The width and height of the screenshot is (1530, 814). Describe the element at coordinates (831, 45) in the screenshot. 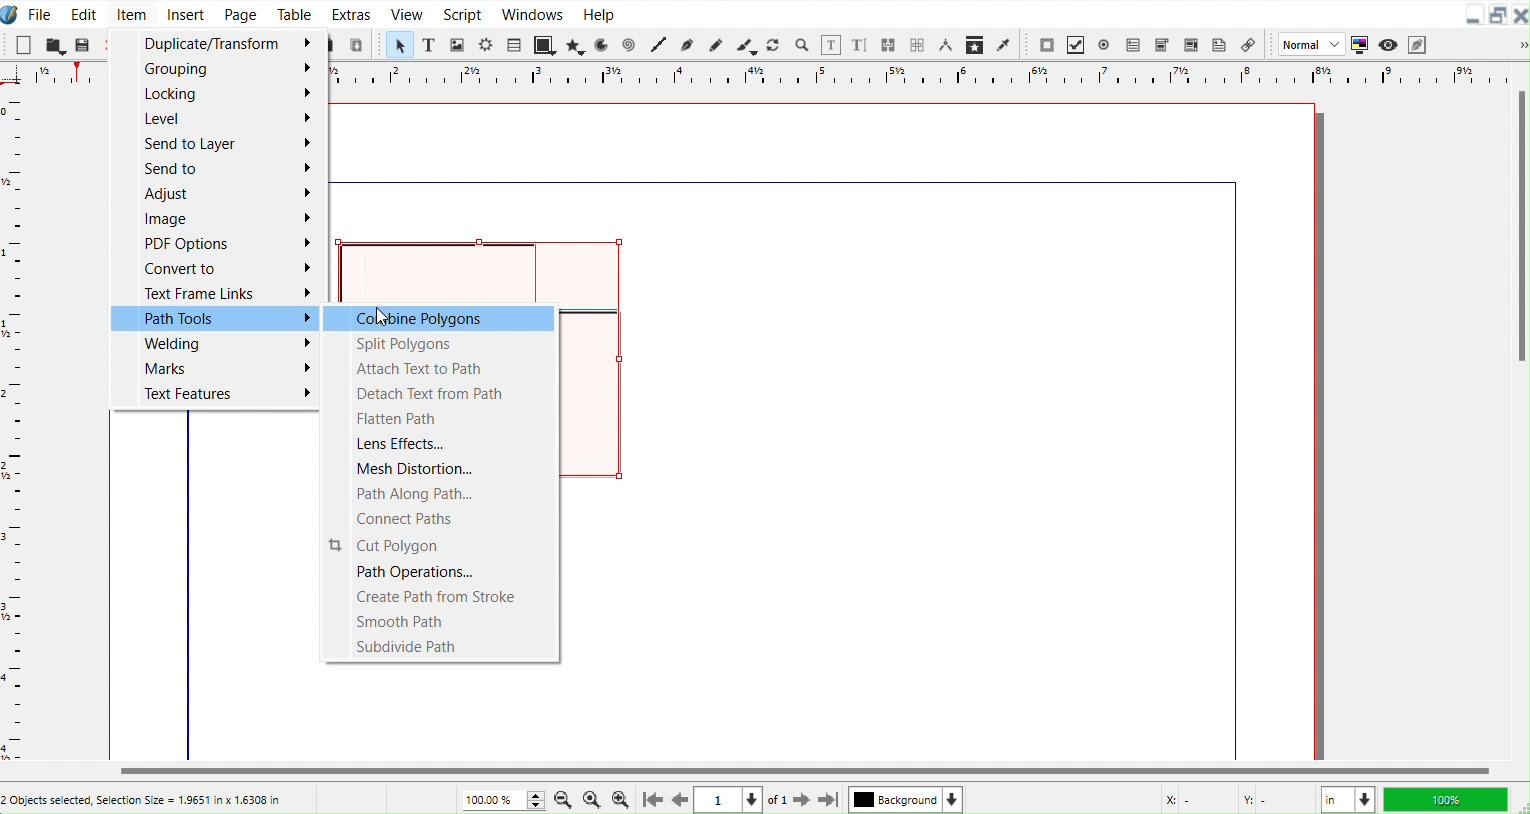

I see `Edit contents of frame` at that location.